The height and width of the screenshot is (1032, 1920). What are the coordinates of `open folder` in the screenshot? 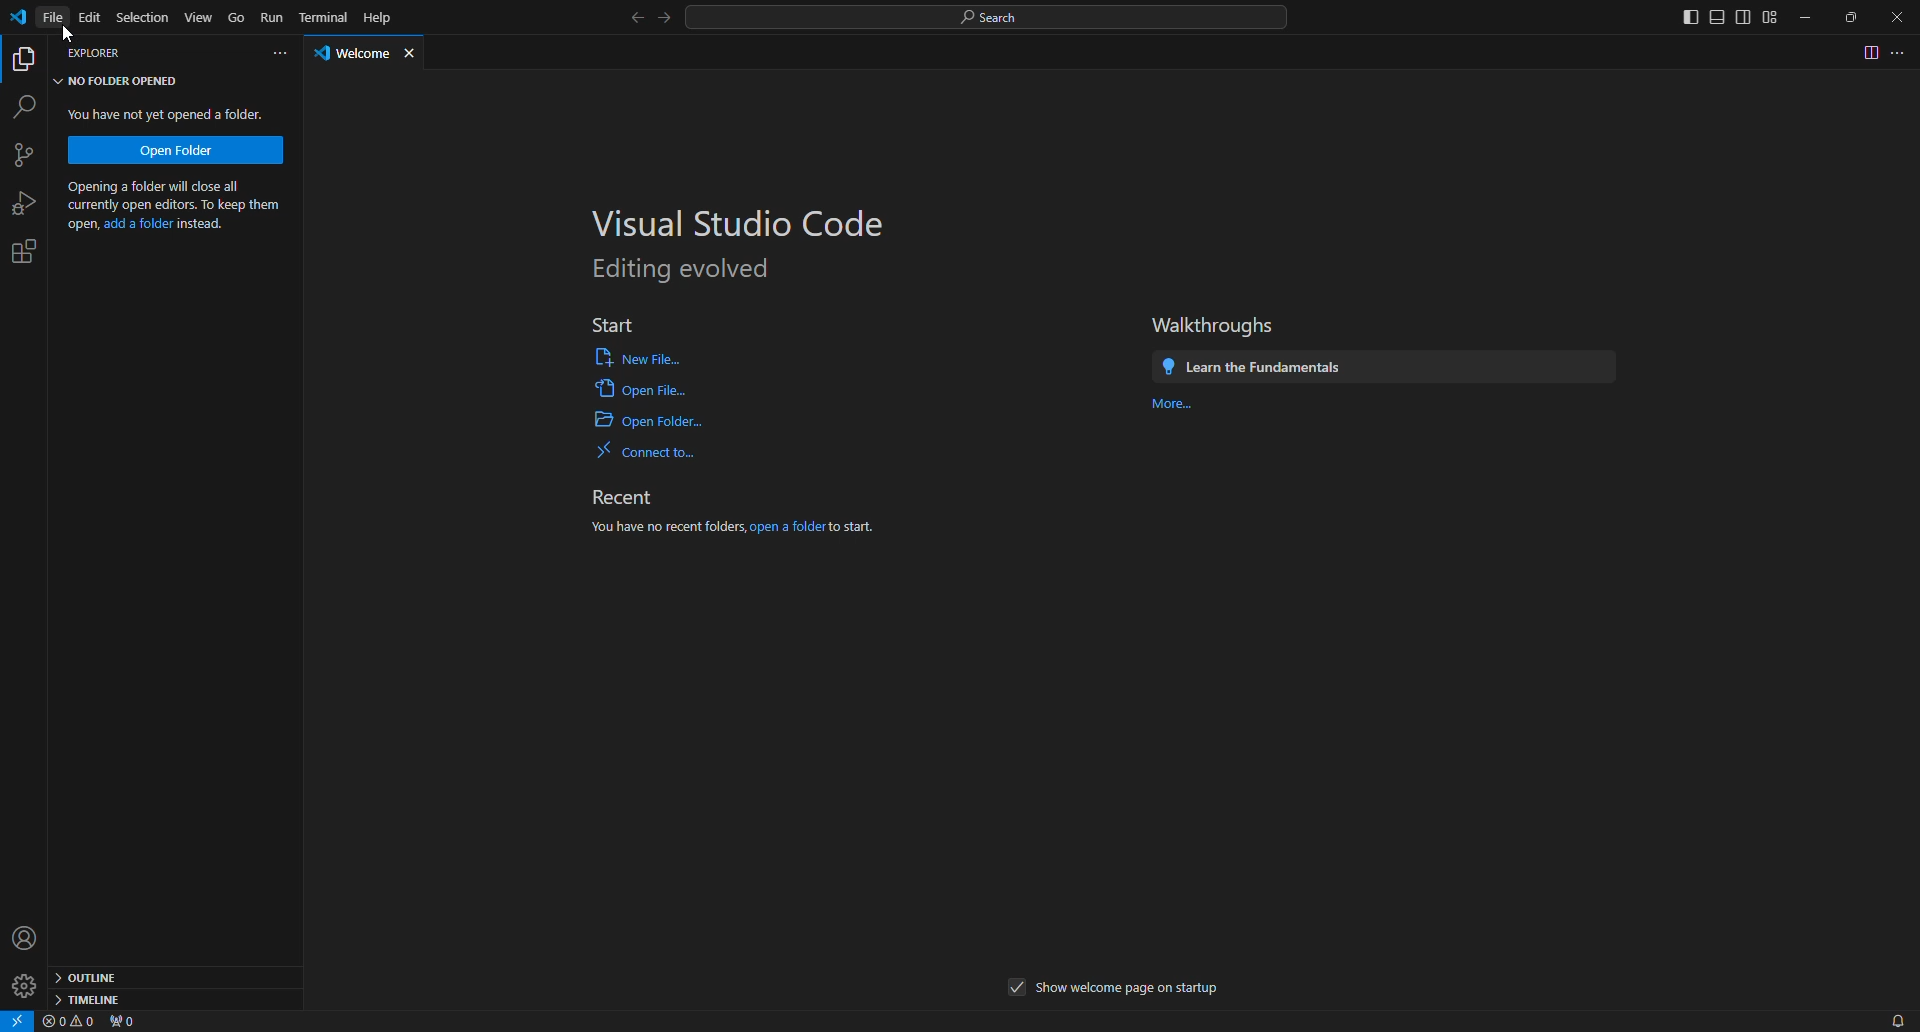 It's located at (649, 421).